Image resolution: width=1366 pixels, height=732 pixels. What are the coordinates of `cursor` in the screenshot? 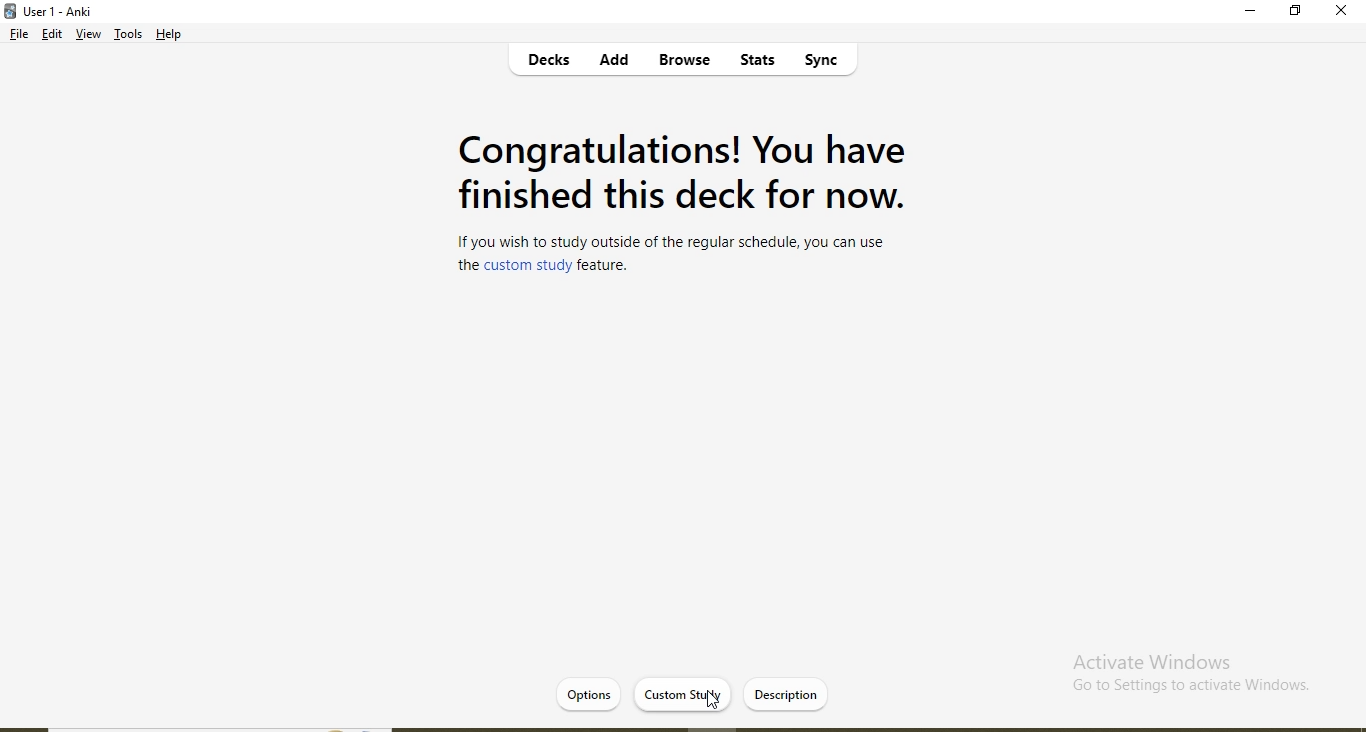 It's located at (713, 701).